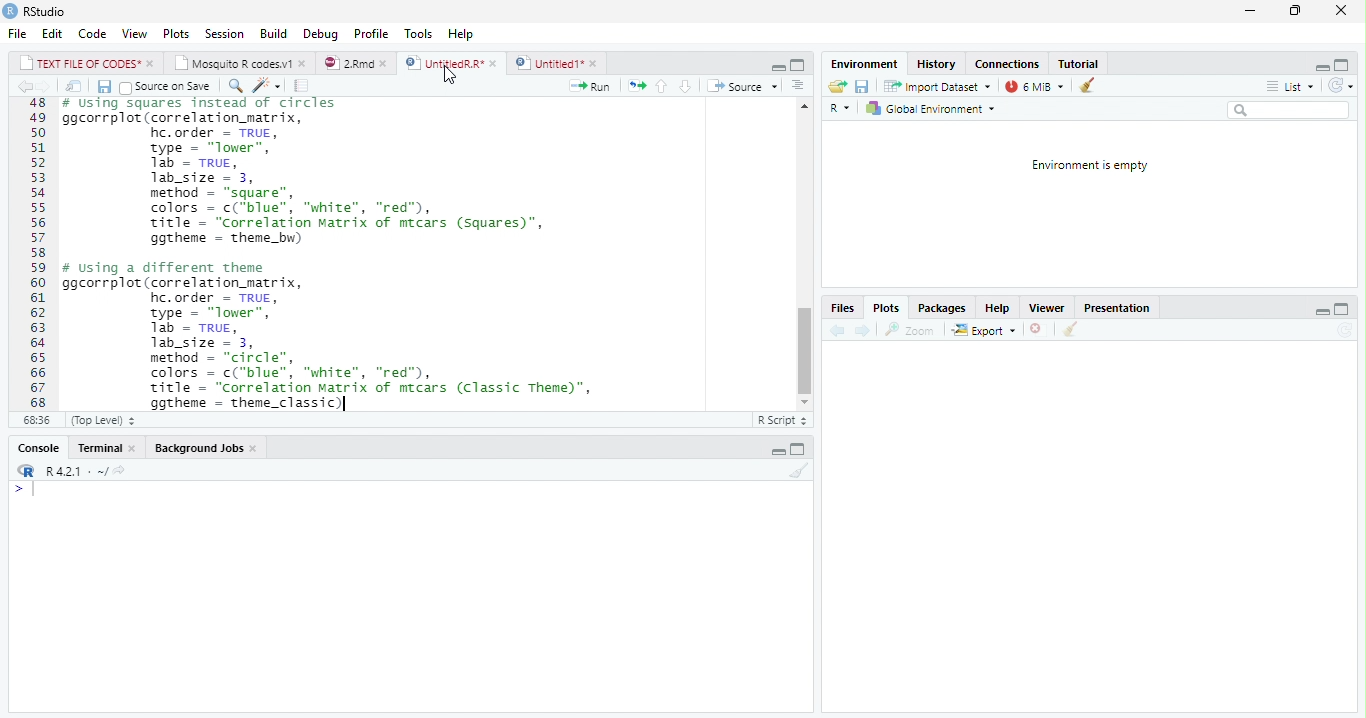  Describe the element at coordinates (914, 330) in the screenshot. I see `zoom` at that location.